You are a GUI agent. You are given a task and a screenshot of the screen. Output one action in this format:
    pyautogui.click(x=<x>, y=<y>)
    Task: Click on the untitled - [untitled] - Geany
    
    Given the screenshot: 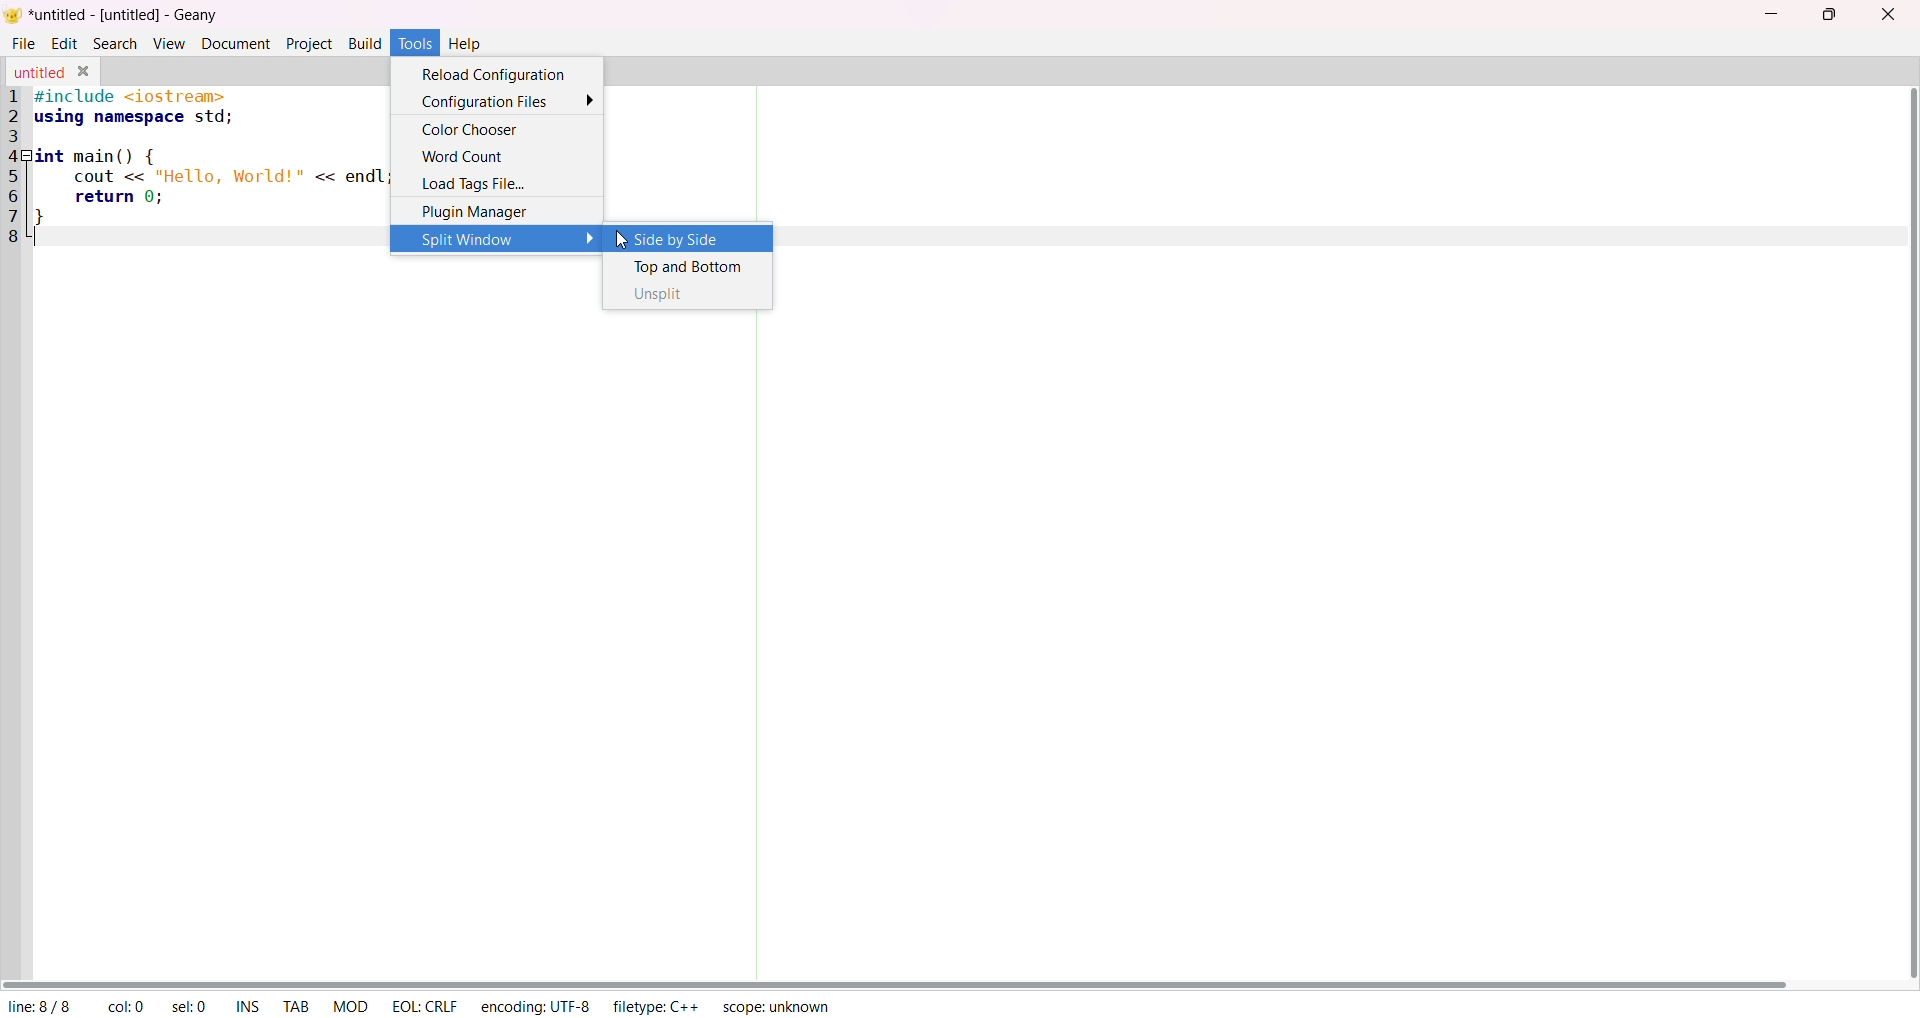 What is the action you would take?
    pyautogui.click(x=125, y=16)
    